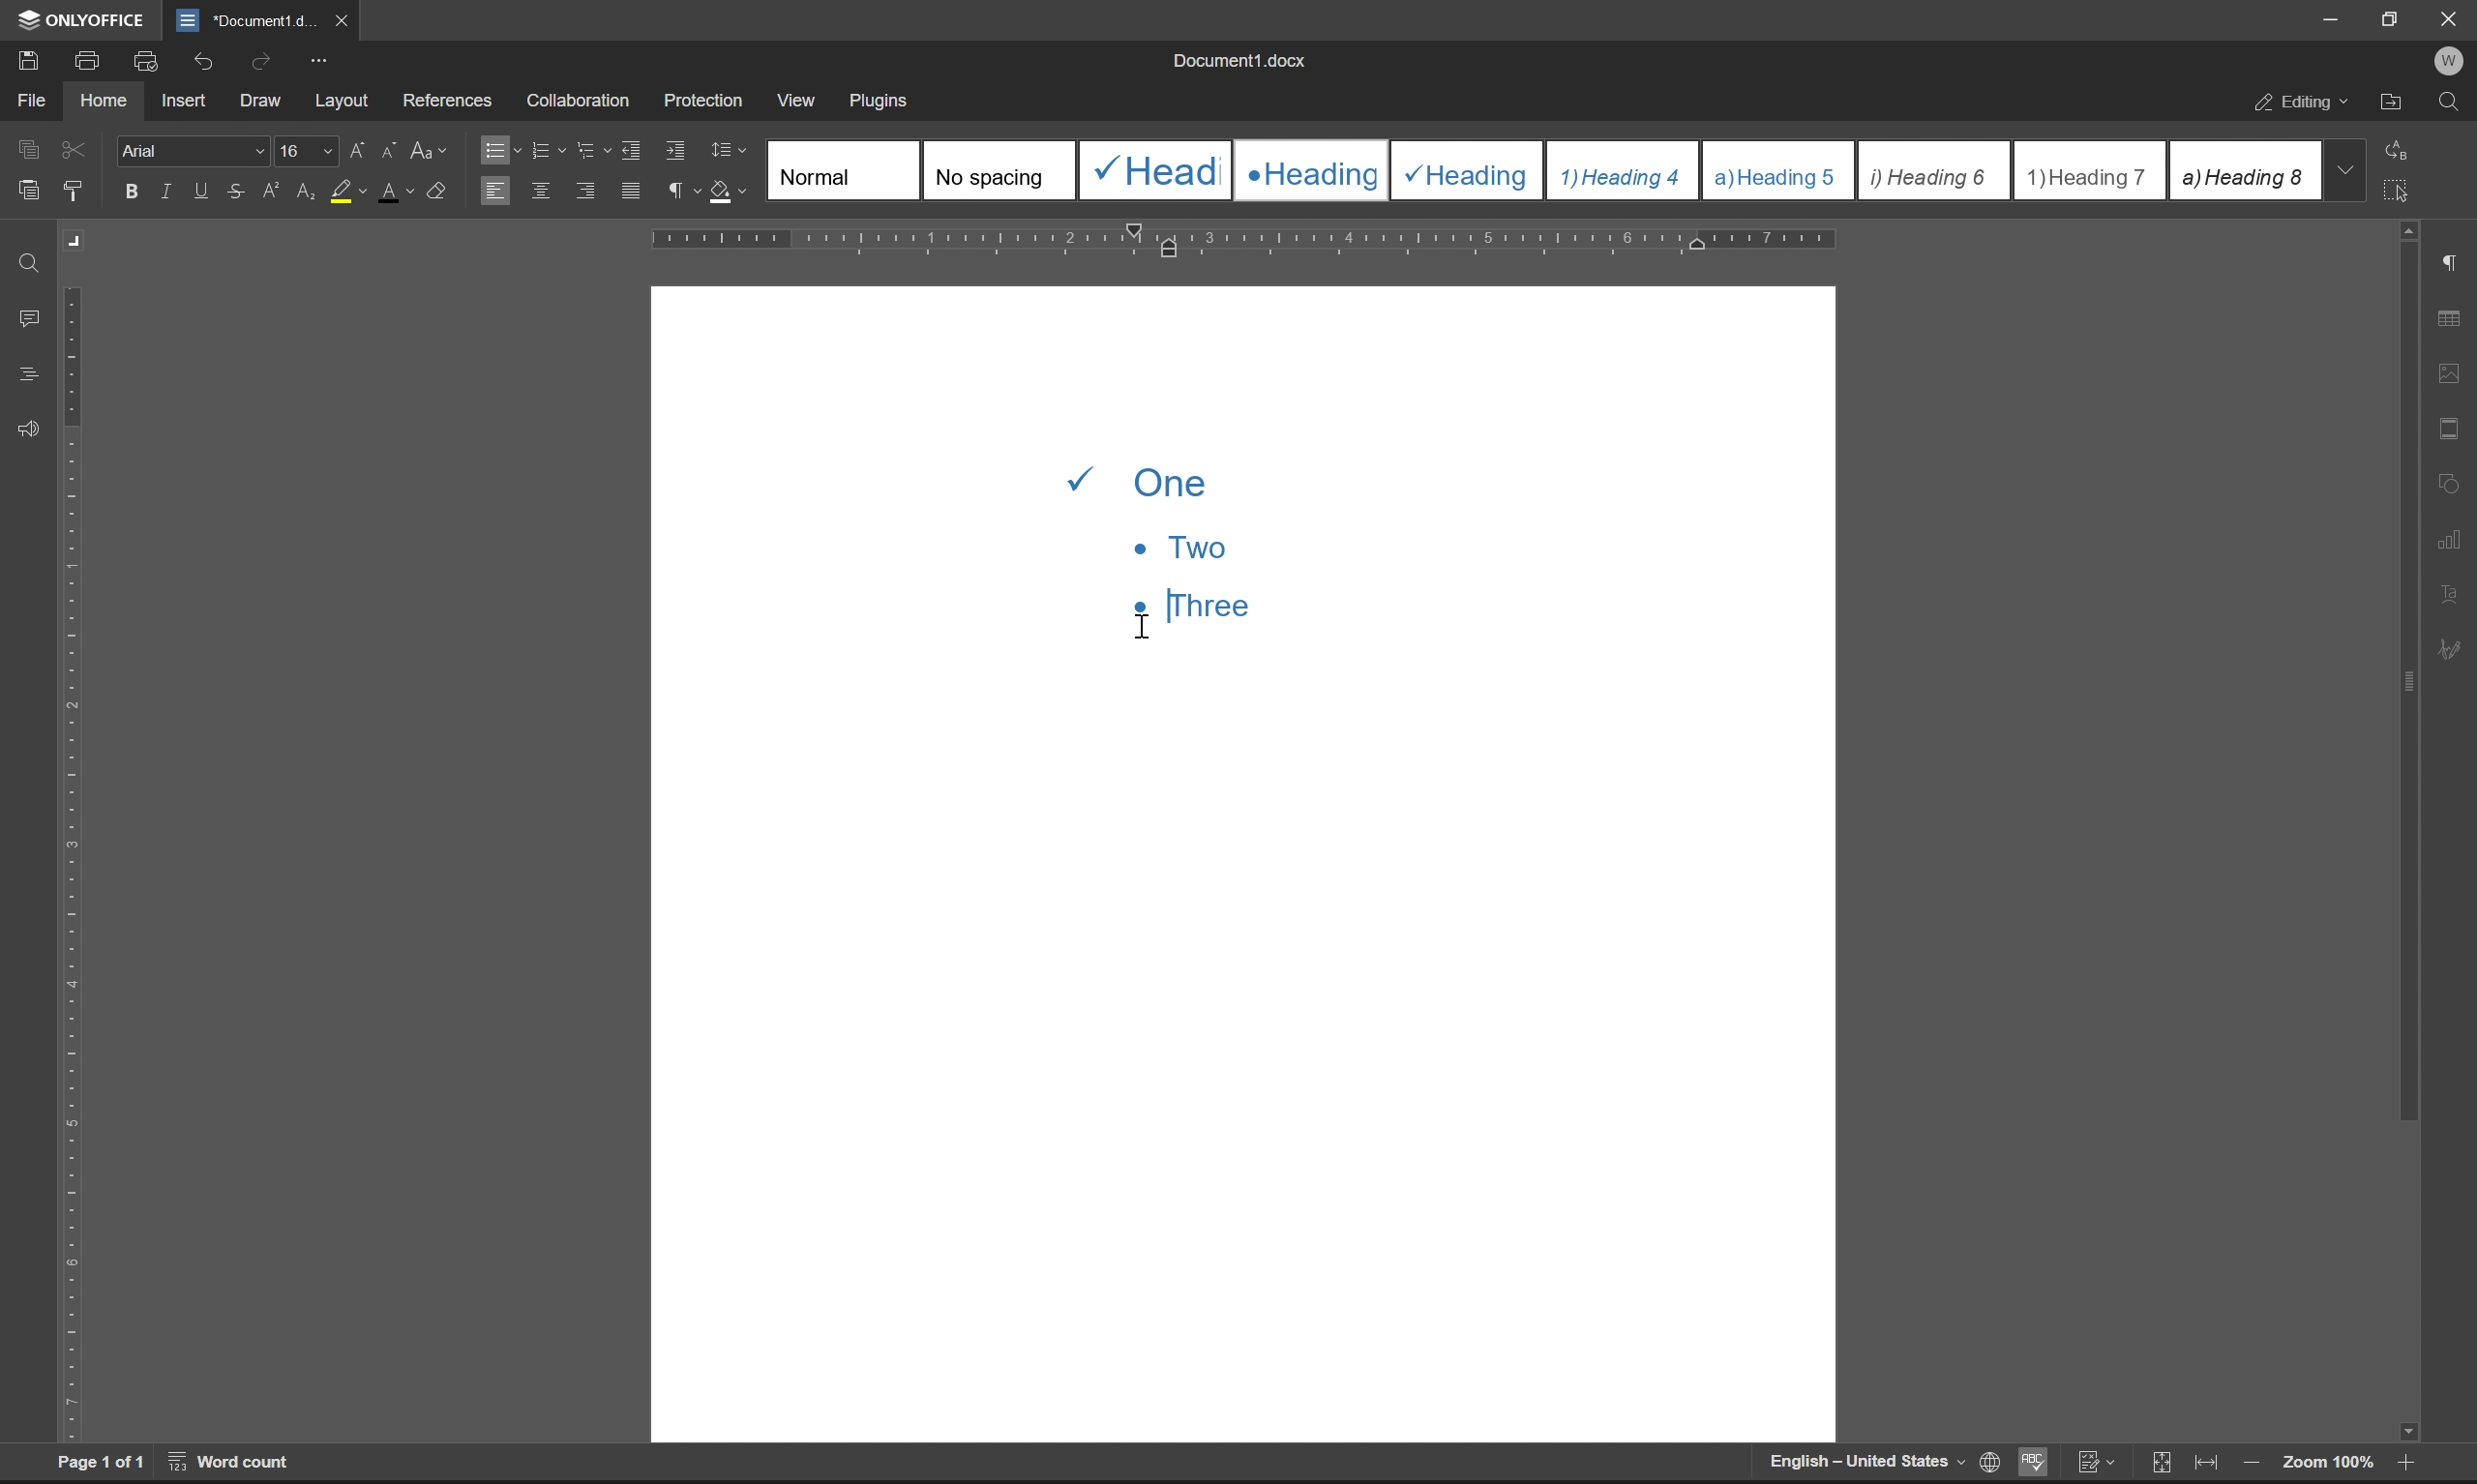  I want to click on copy style, so click(73, 192).